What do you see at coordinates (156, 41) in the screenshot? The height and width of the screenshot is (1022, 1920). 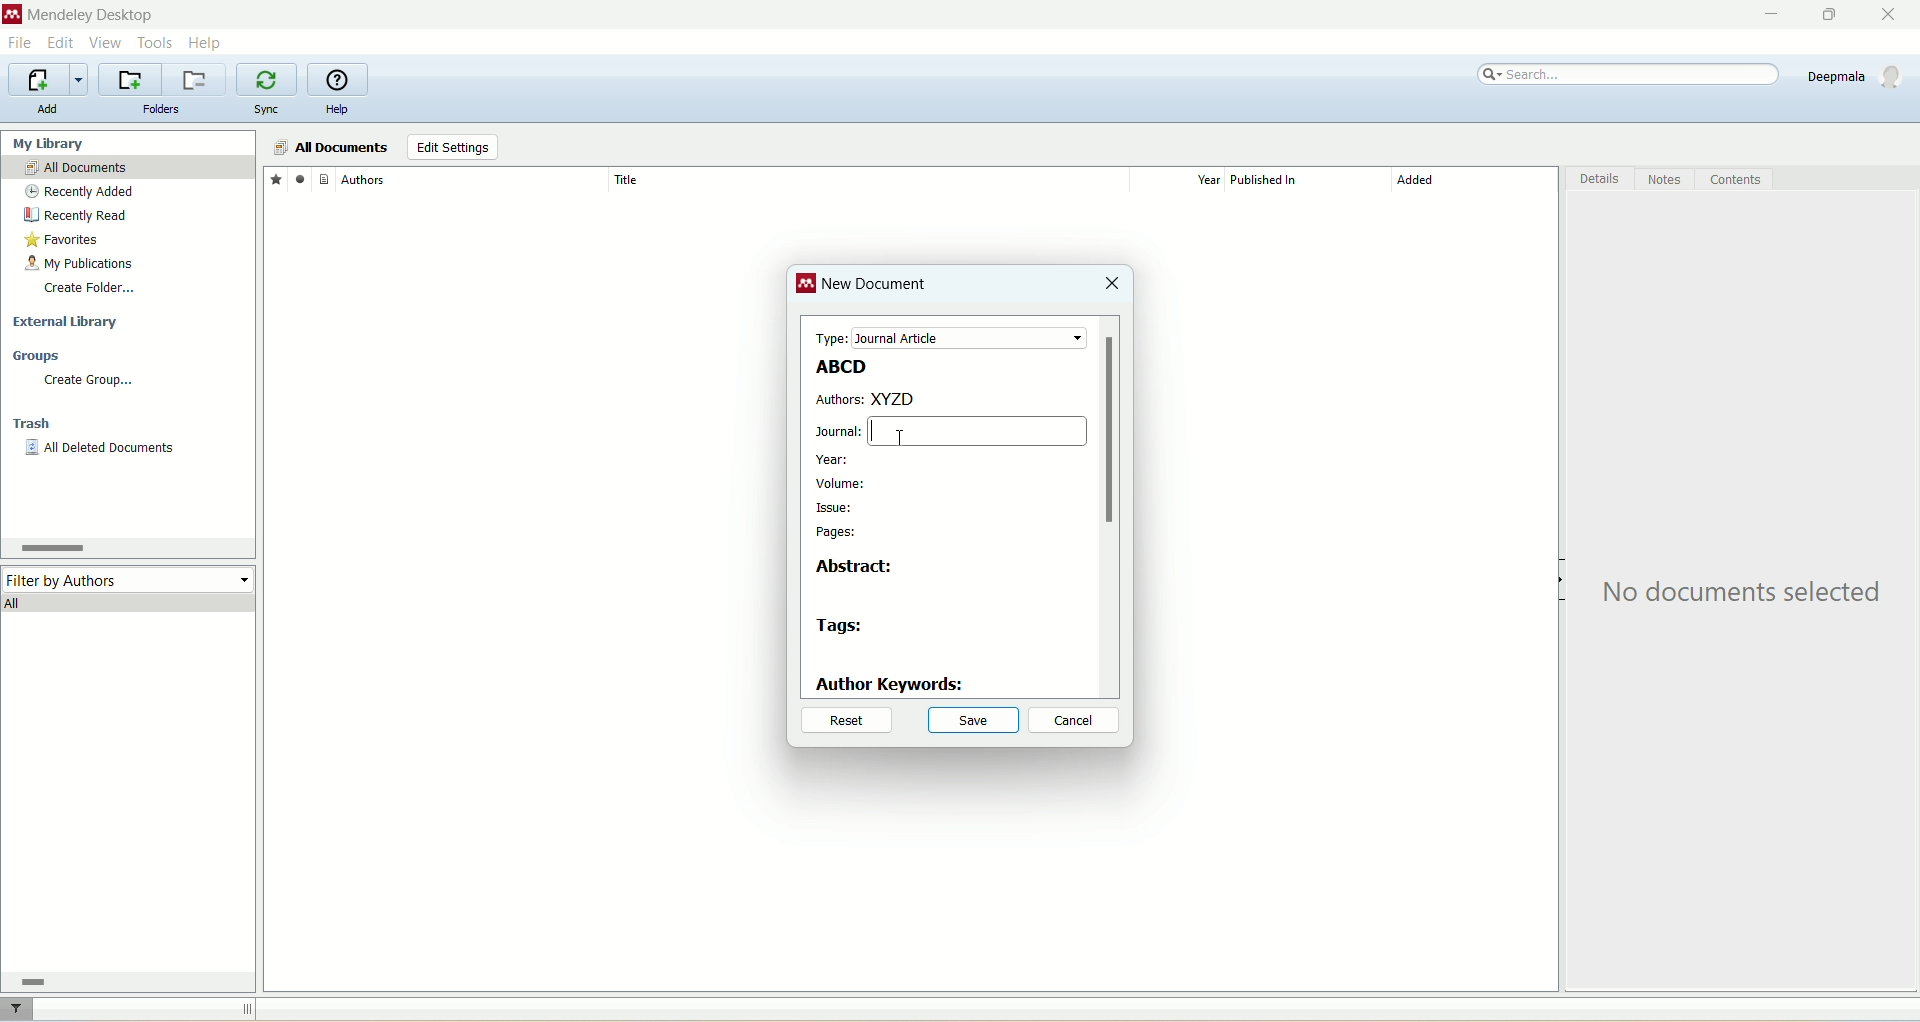 I see `tools` at bounding box center [156, 41].